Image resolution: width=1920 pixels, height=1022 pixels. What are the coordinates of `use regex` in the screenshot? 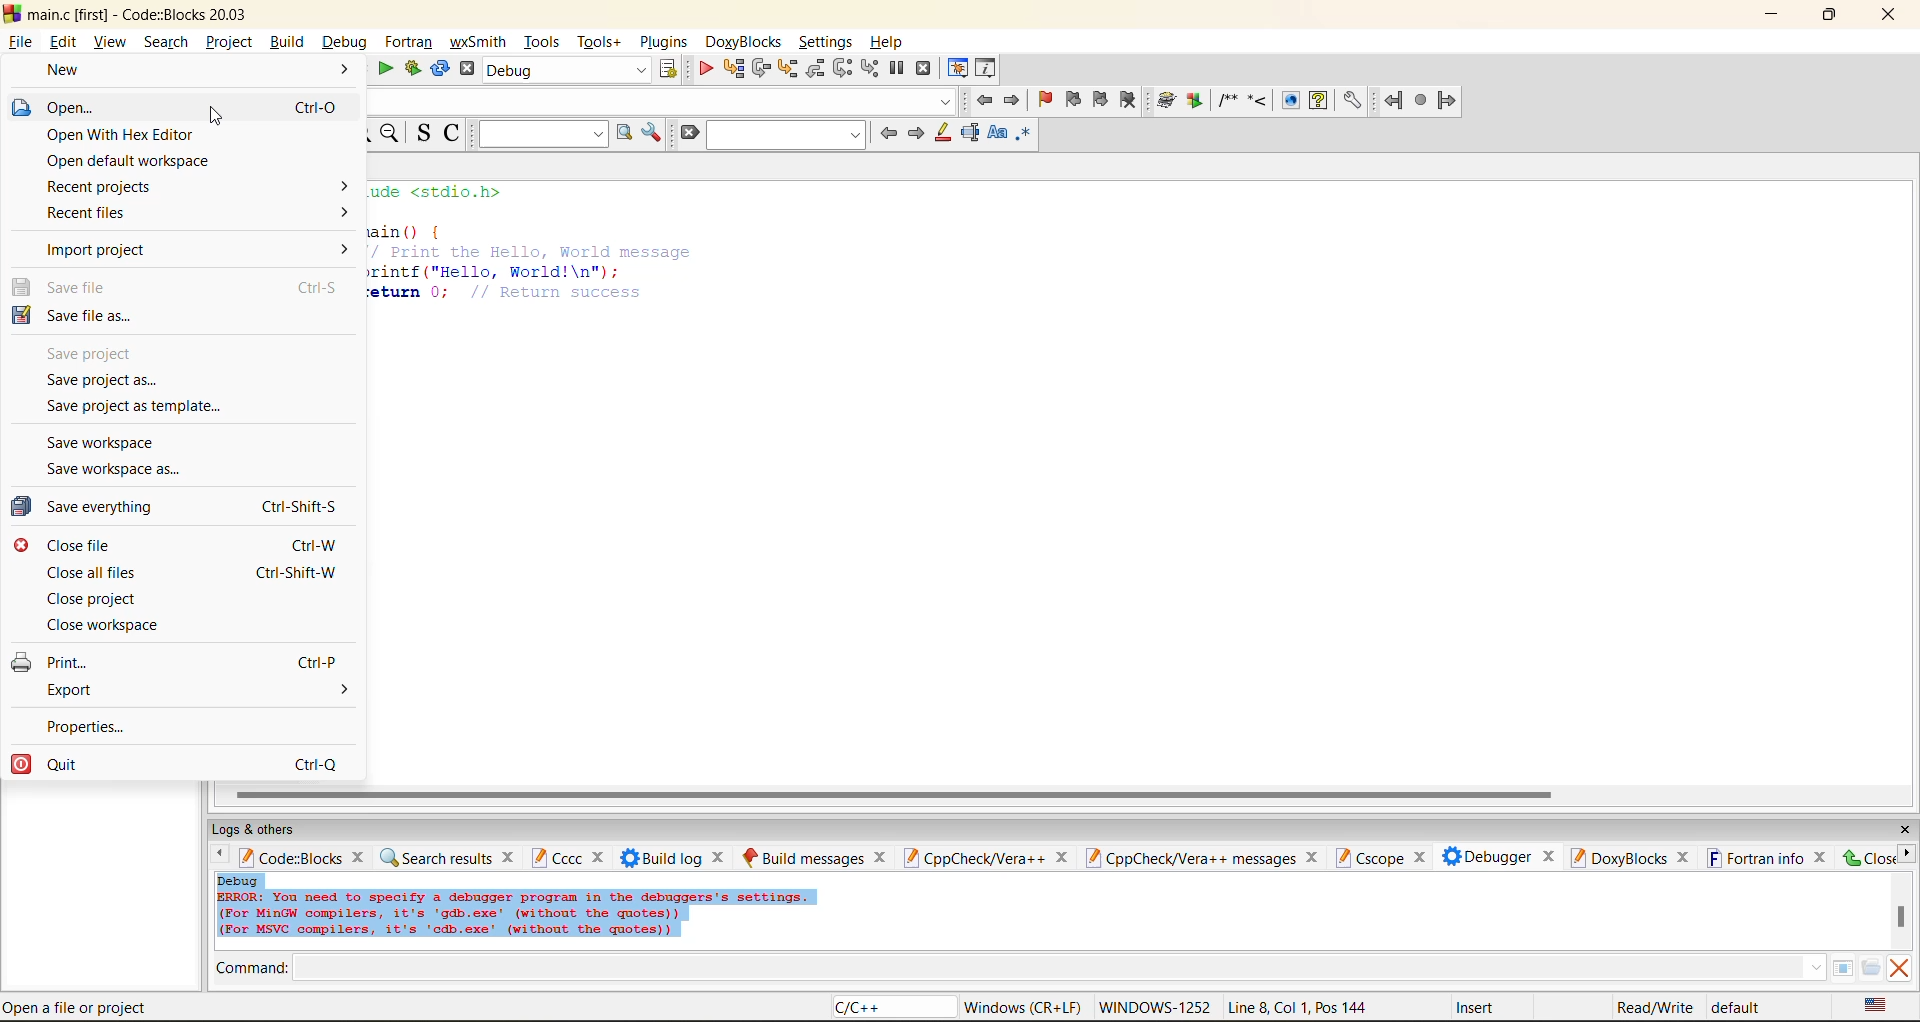 It's located at (1023, 137).